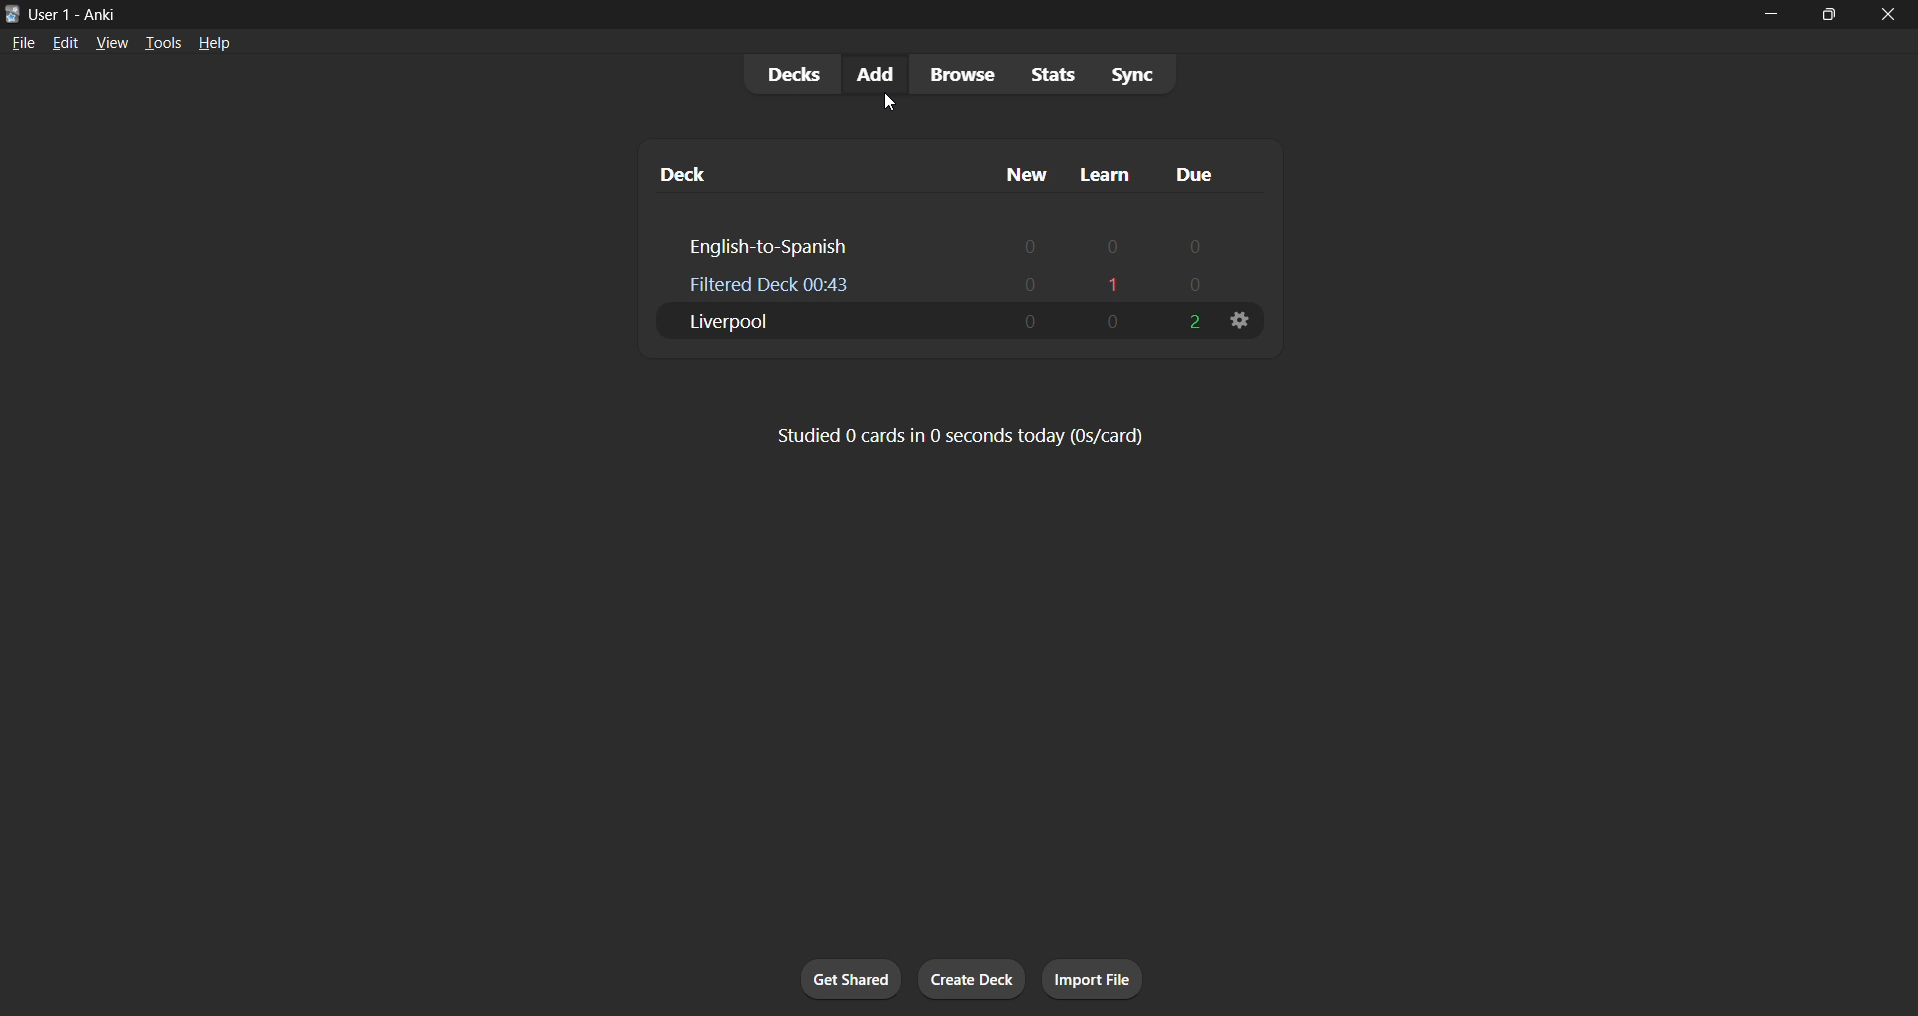  What do you see at coordinates (1045, 73) in the screenshot?
I see `stats` at bounding box center [1045, 73].